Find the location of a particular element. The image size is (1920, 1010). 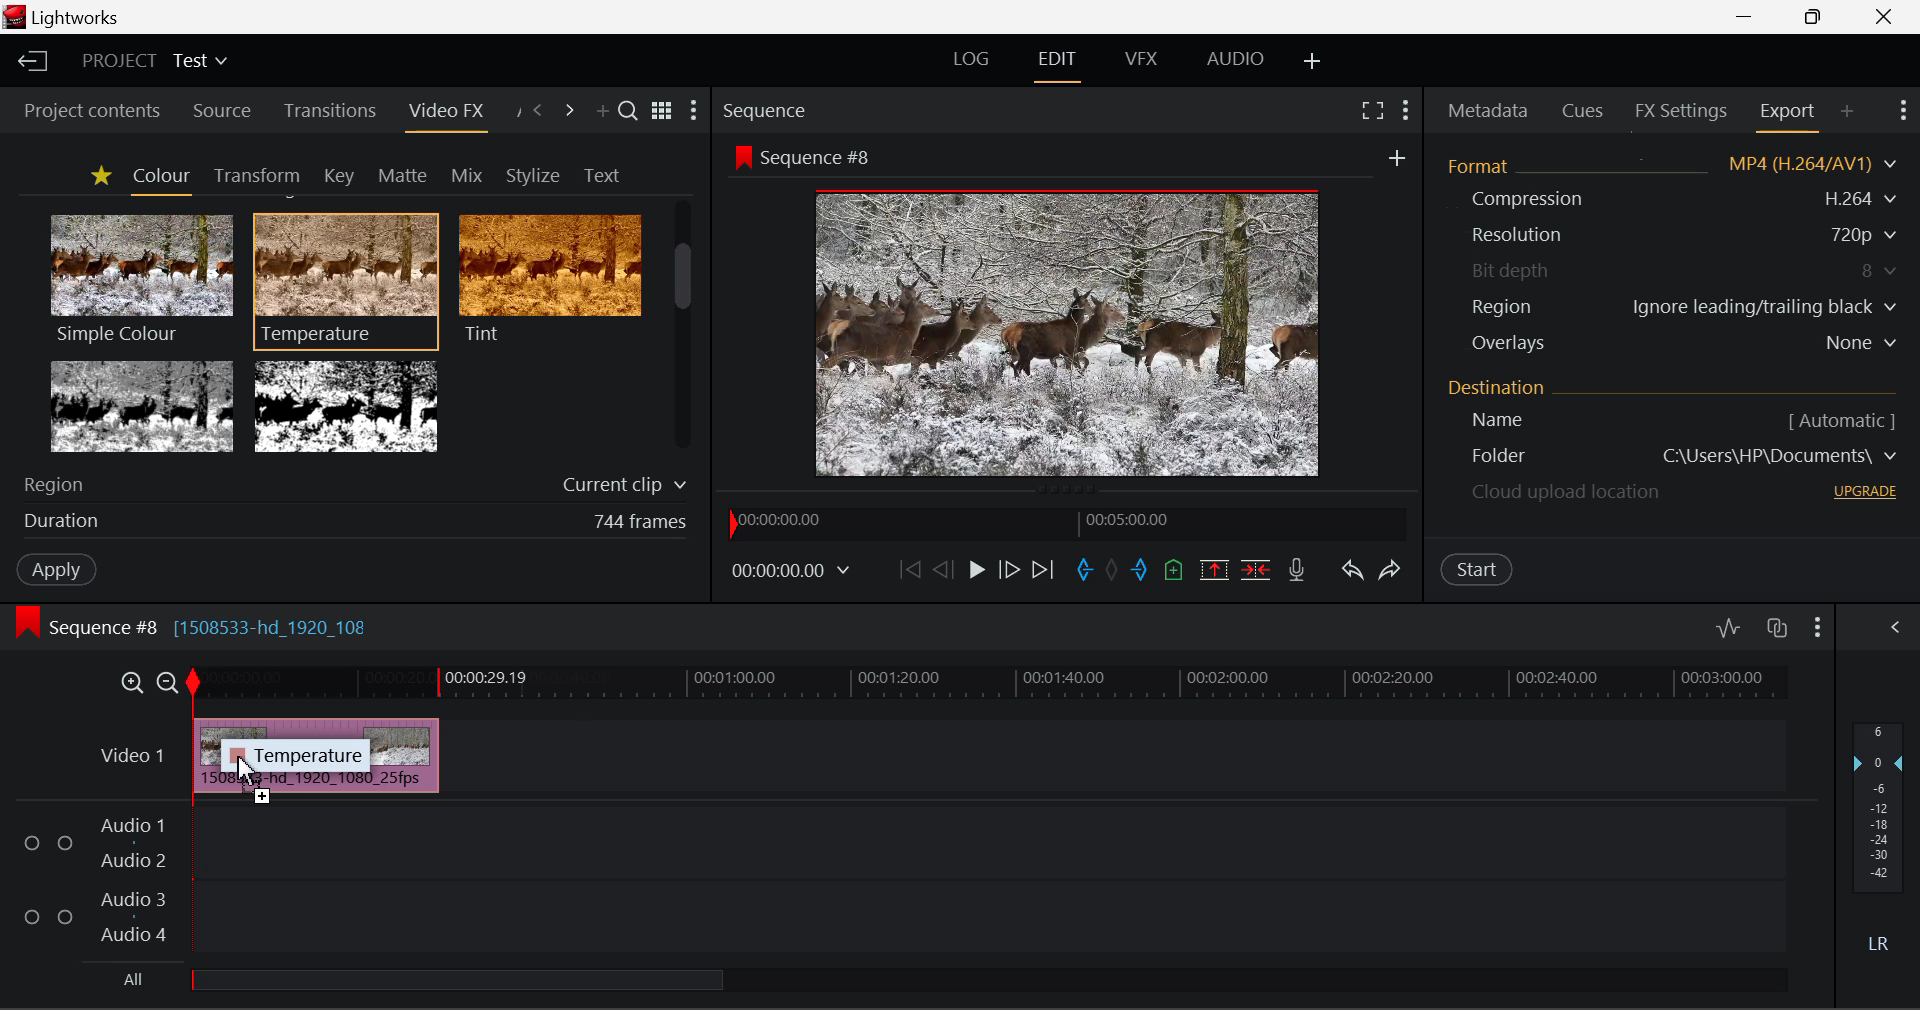

00:00:00.00 is located at coordinates (794, 571).